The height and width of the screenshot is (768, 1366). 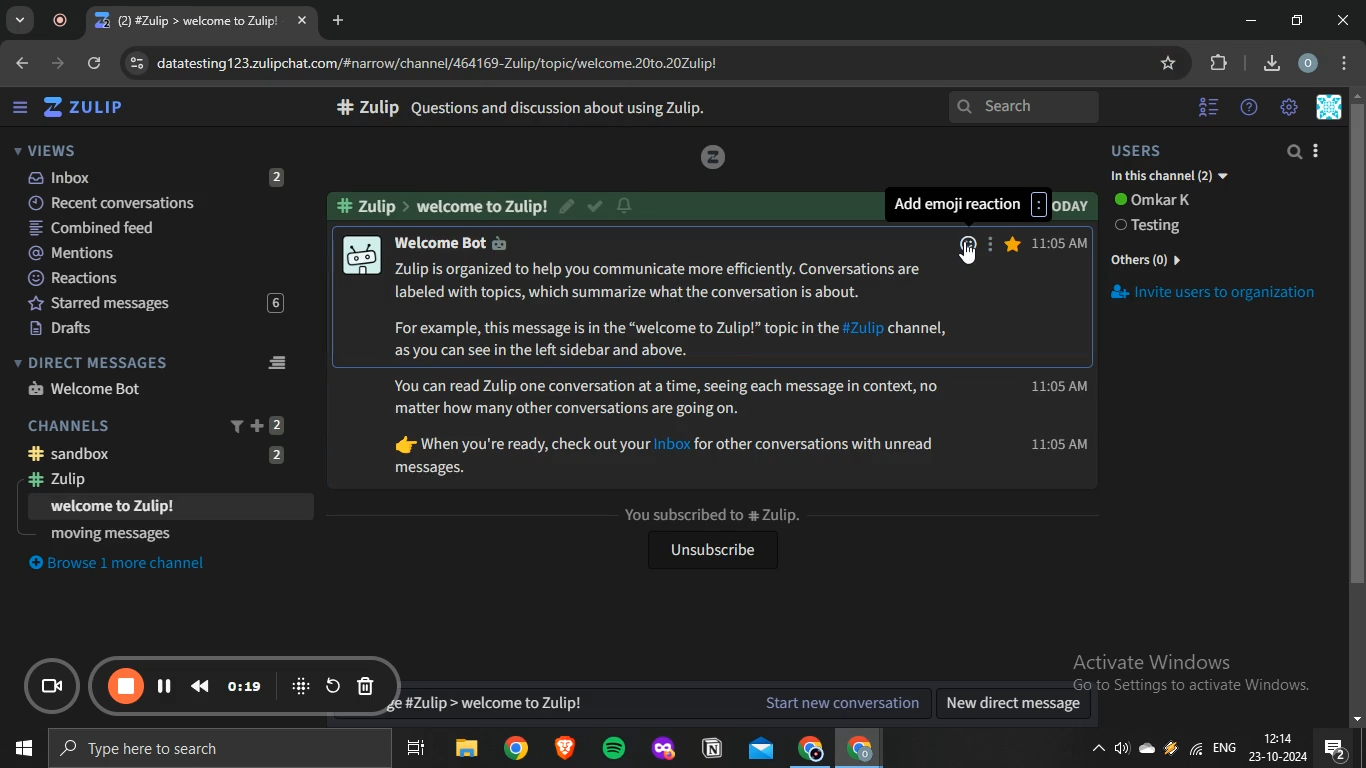 I want to click on , so click(x=1316, y=152).